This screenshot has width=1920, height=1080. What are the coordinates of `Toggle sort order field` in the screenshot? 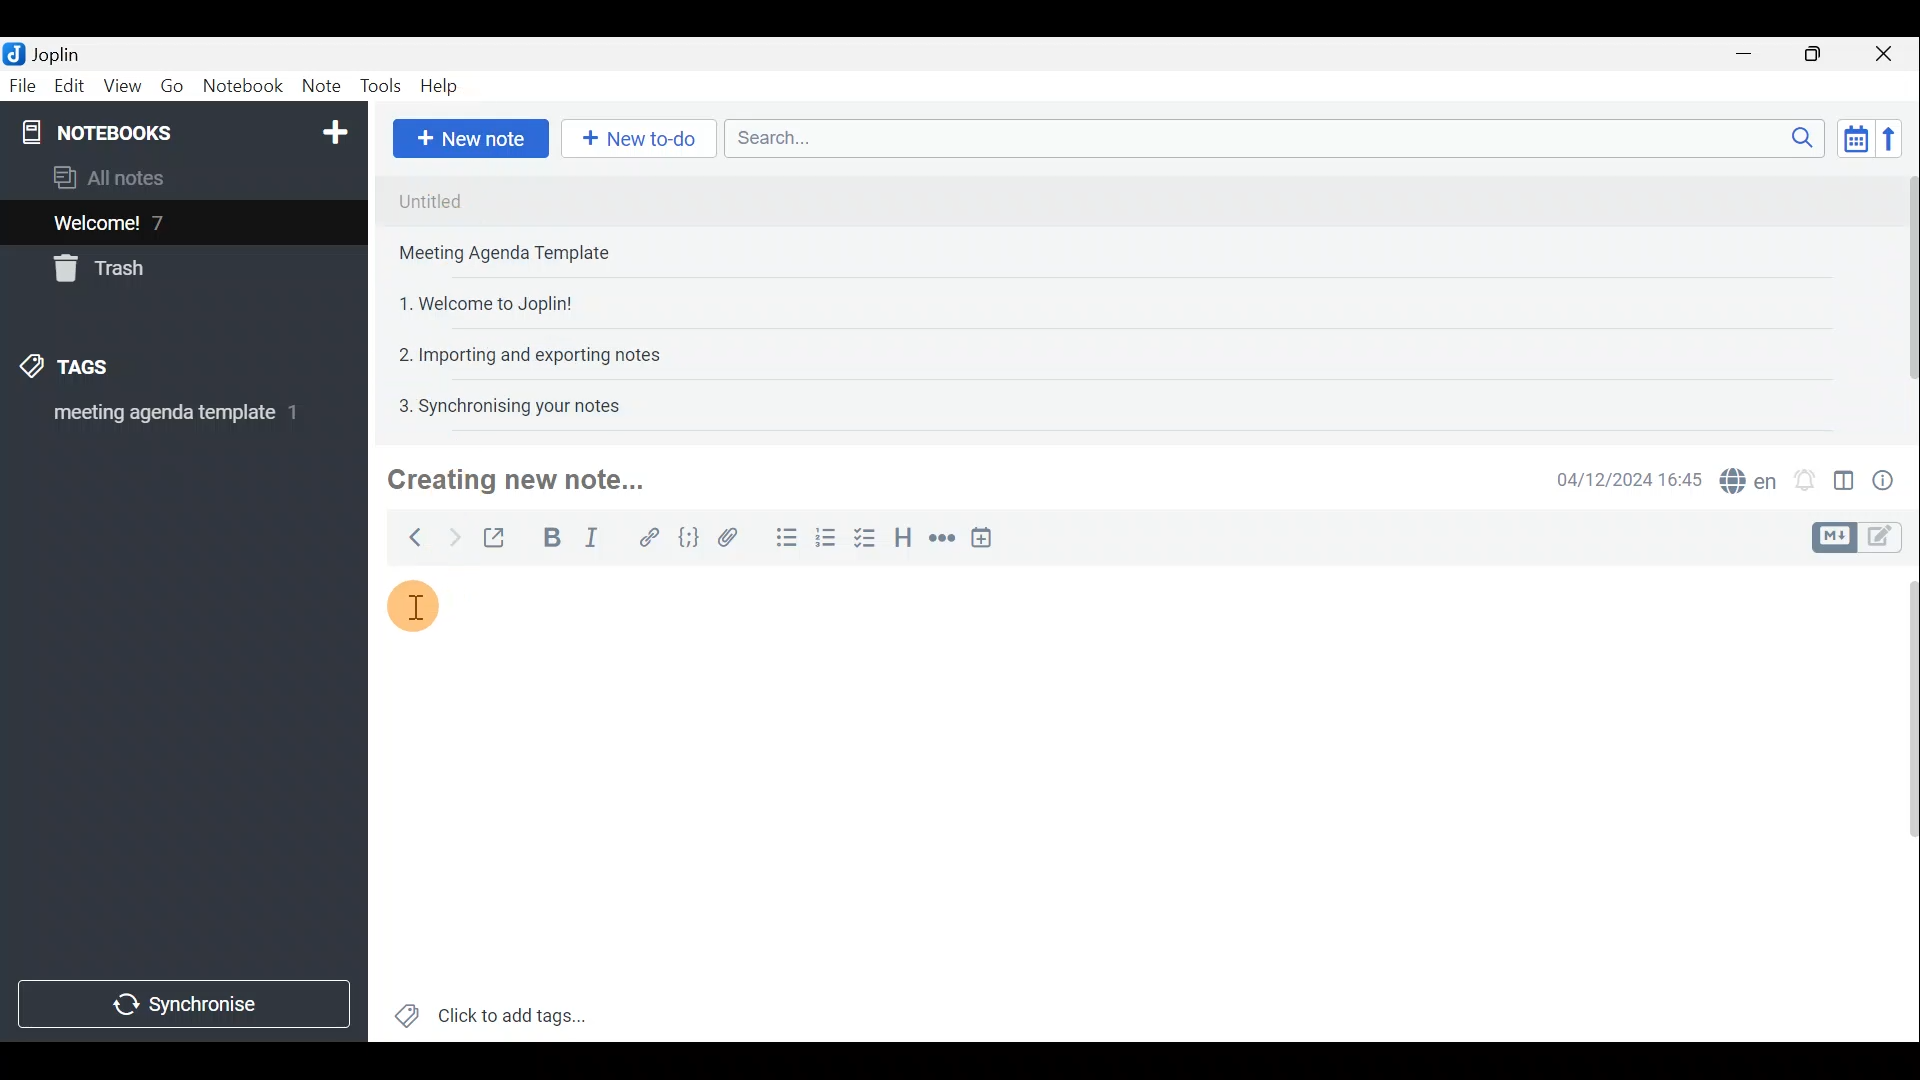 It's located at (1849, 138).